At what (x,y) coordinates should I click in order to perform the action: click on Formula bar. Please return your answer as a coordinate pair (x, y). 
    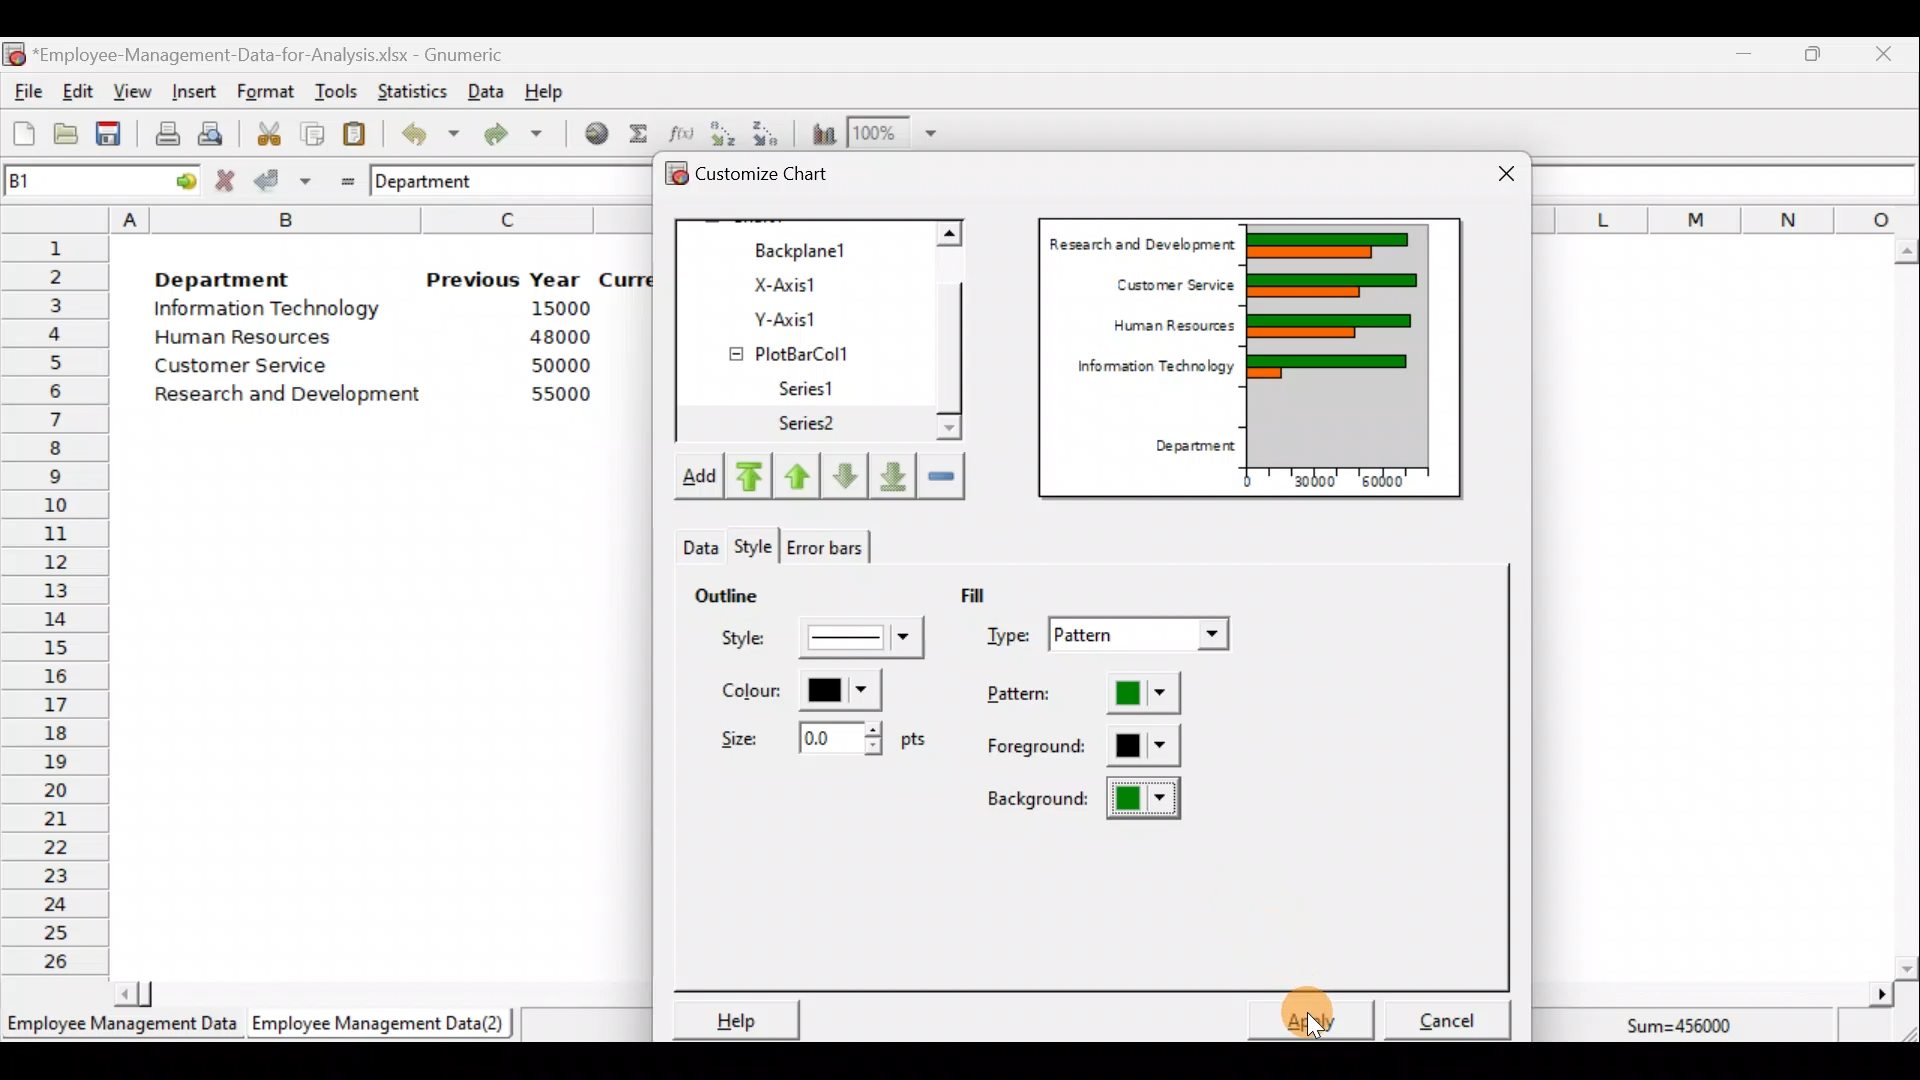
    Looking at the image, I should click on (1730, 180).